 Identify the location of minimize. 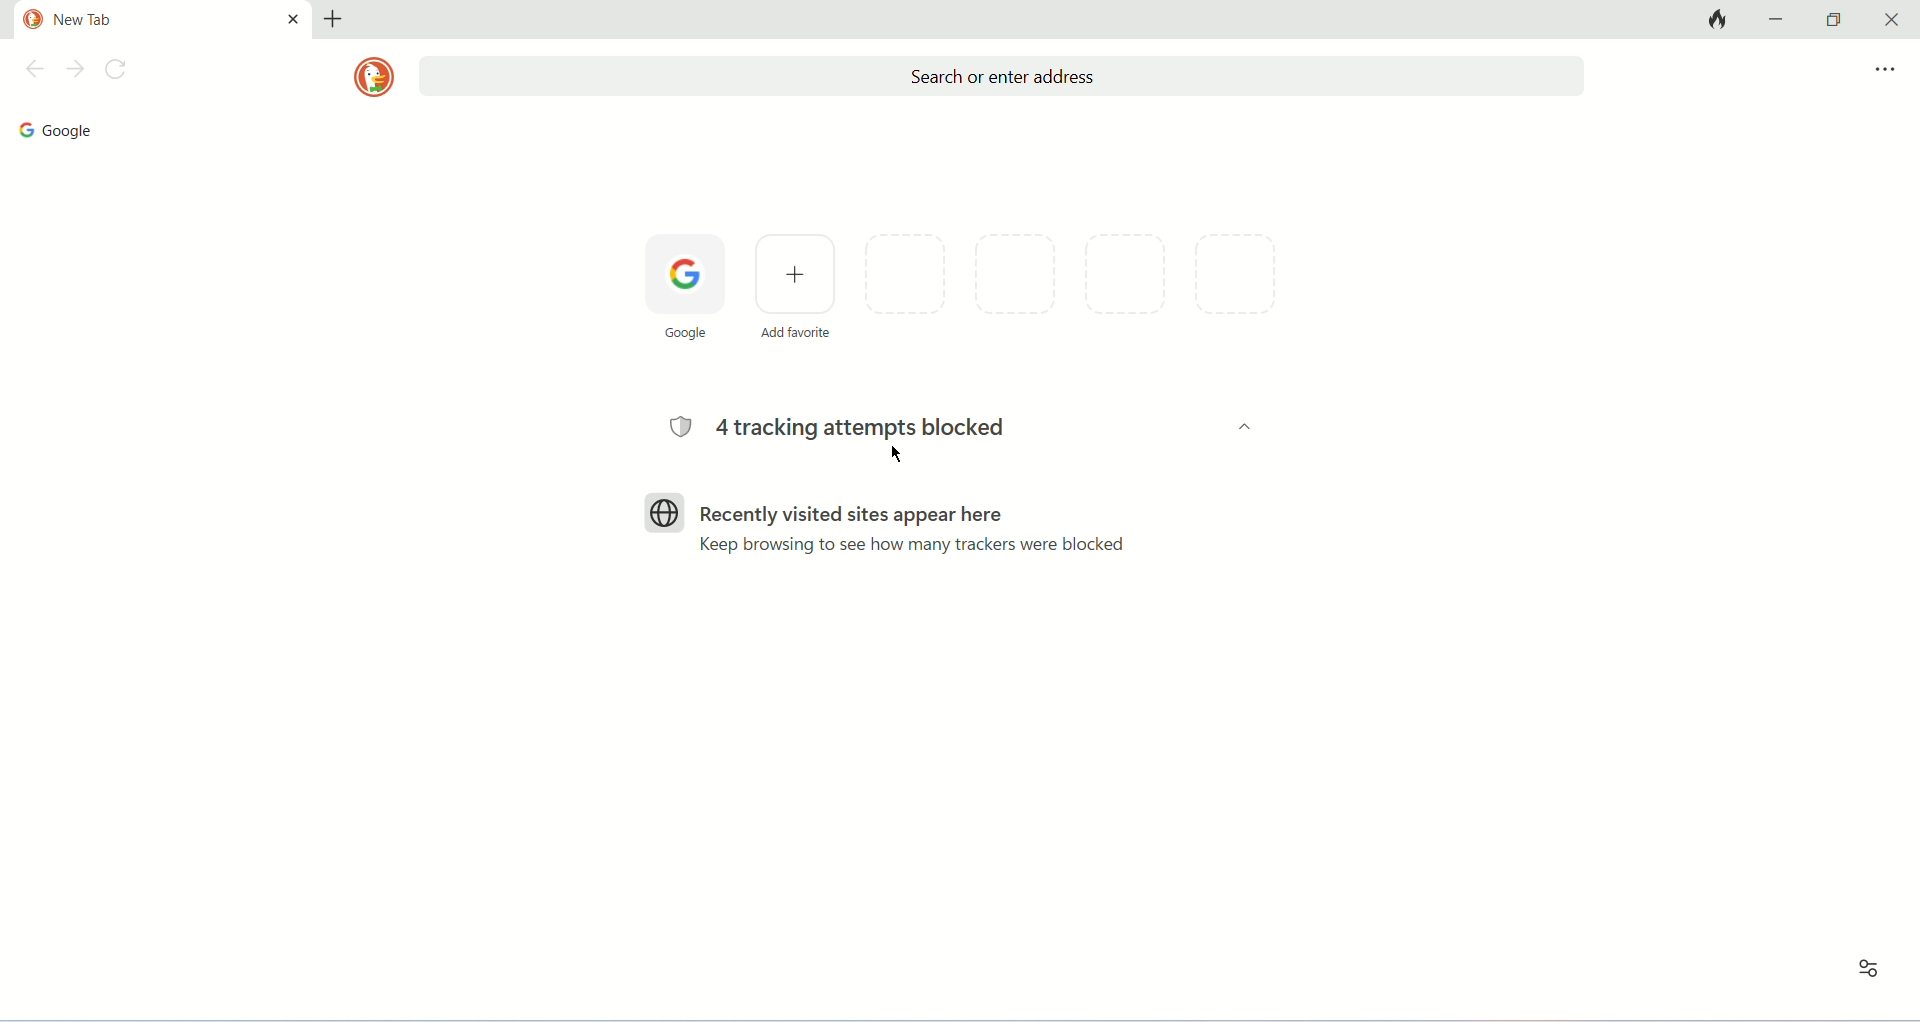
(1780, 18).